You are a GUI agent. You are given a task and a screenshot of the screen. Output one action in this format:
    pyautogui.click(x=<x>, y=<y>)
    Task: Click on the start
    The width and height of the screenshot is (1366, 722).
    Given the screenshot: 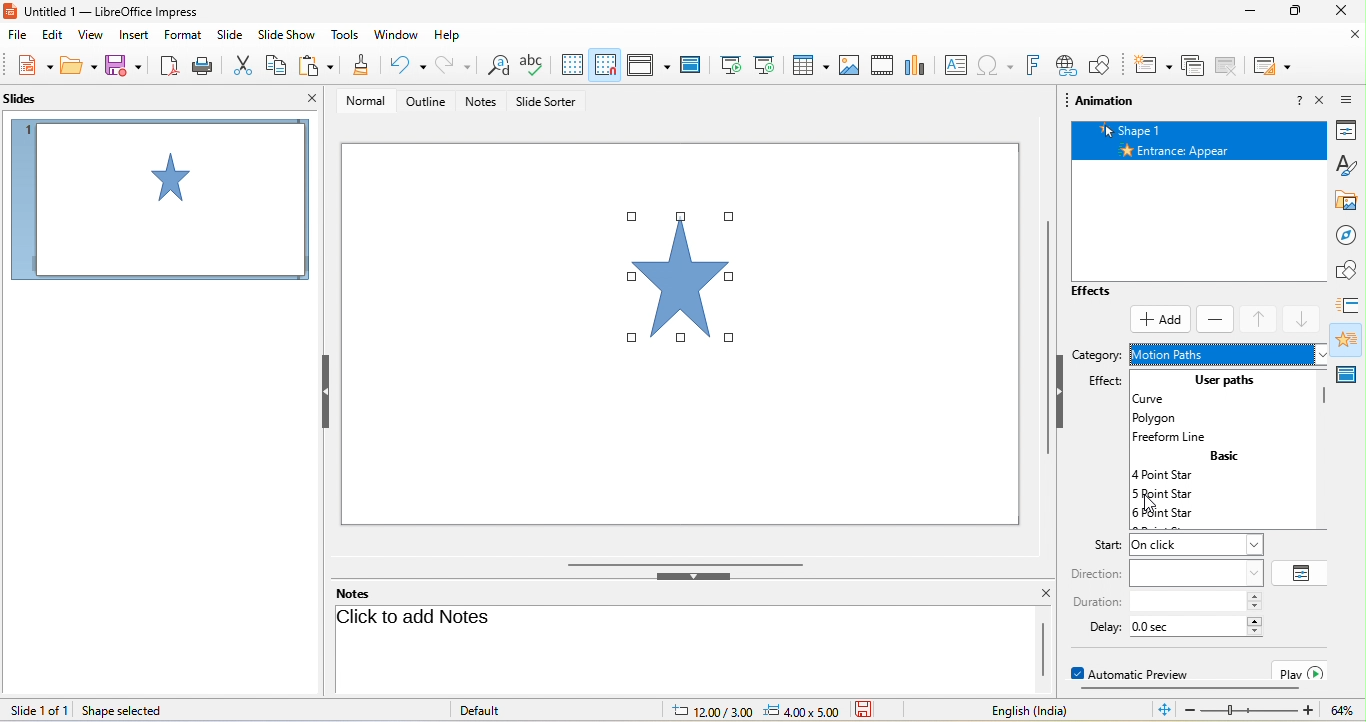 What is the action you would take?
    pyautogui.click(x=1098, y=546)
    